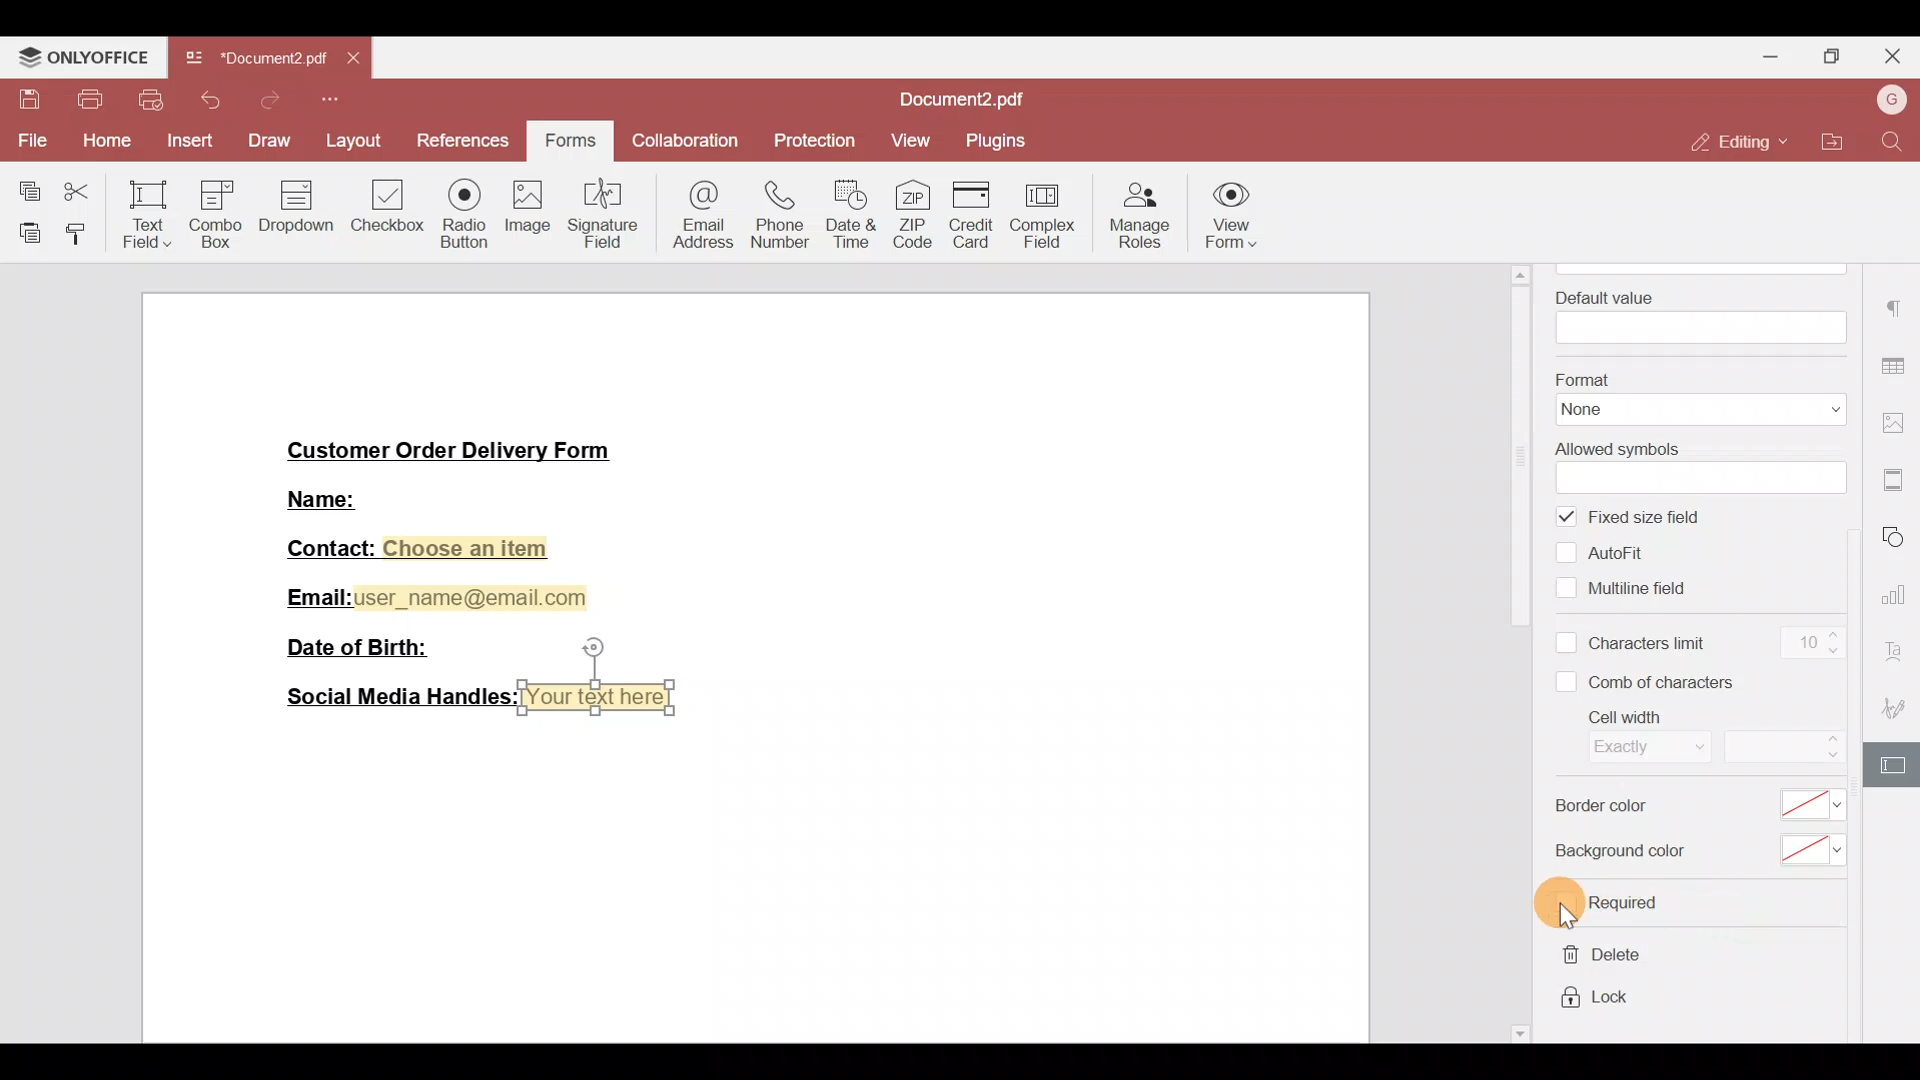 The height and width of the screenshot is (1080, 1920). What do you see at coordinates (850, 213) in the screenshot?
I see `Date & time` at bounding box center [850, 213].